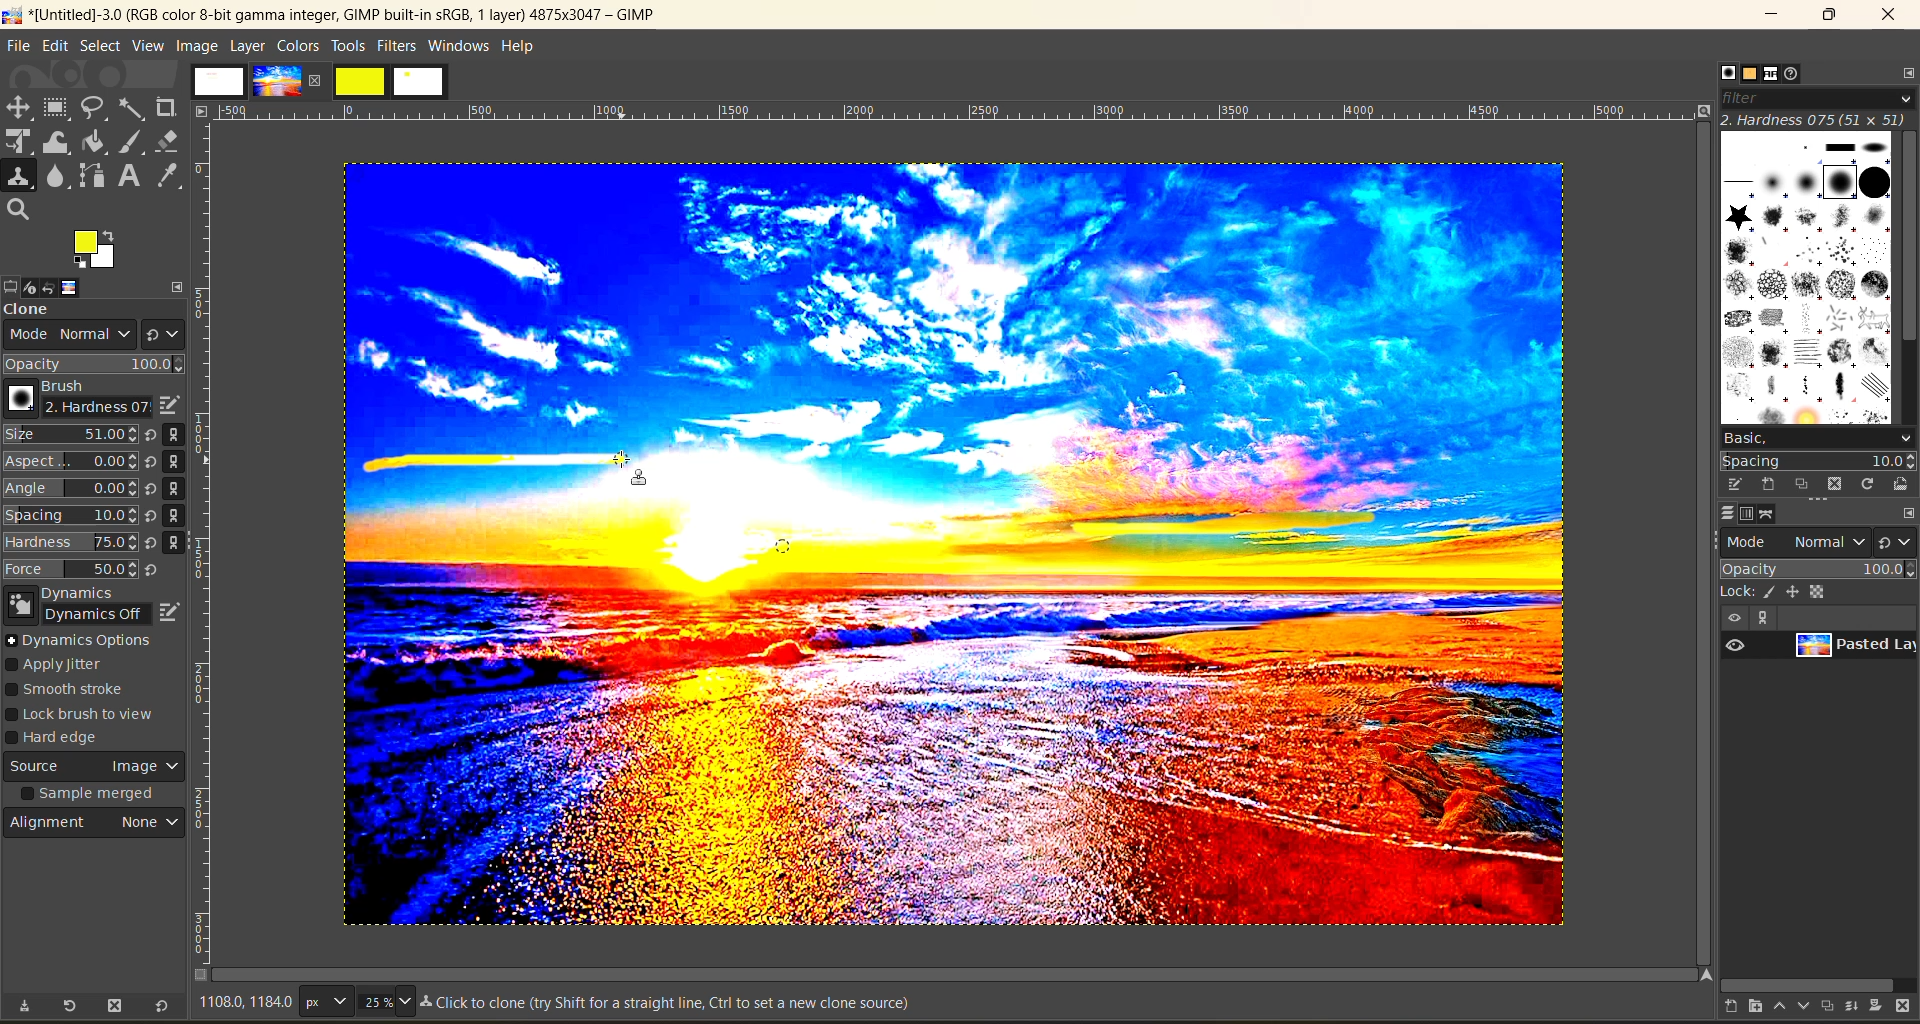 The height and width of the screenshot is (1024, 1920). Describe the element at coordinates (1807, 982) in the screenshot. I see `horizontal scroll bar` at that location.